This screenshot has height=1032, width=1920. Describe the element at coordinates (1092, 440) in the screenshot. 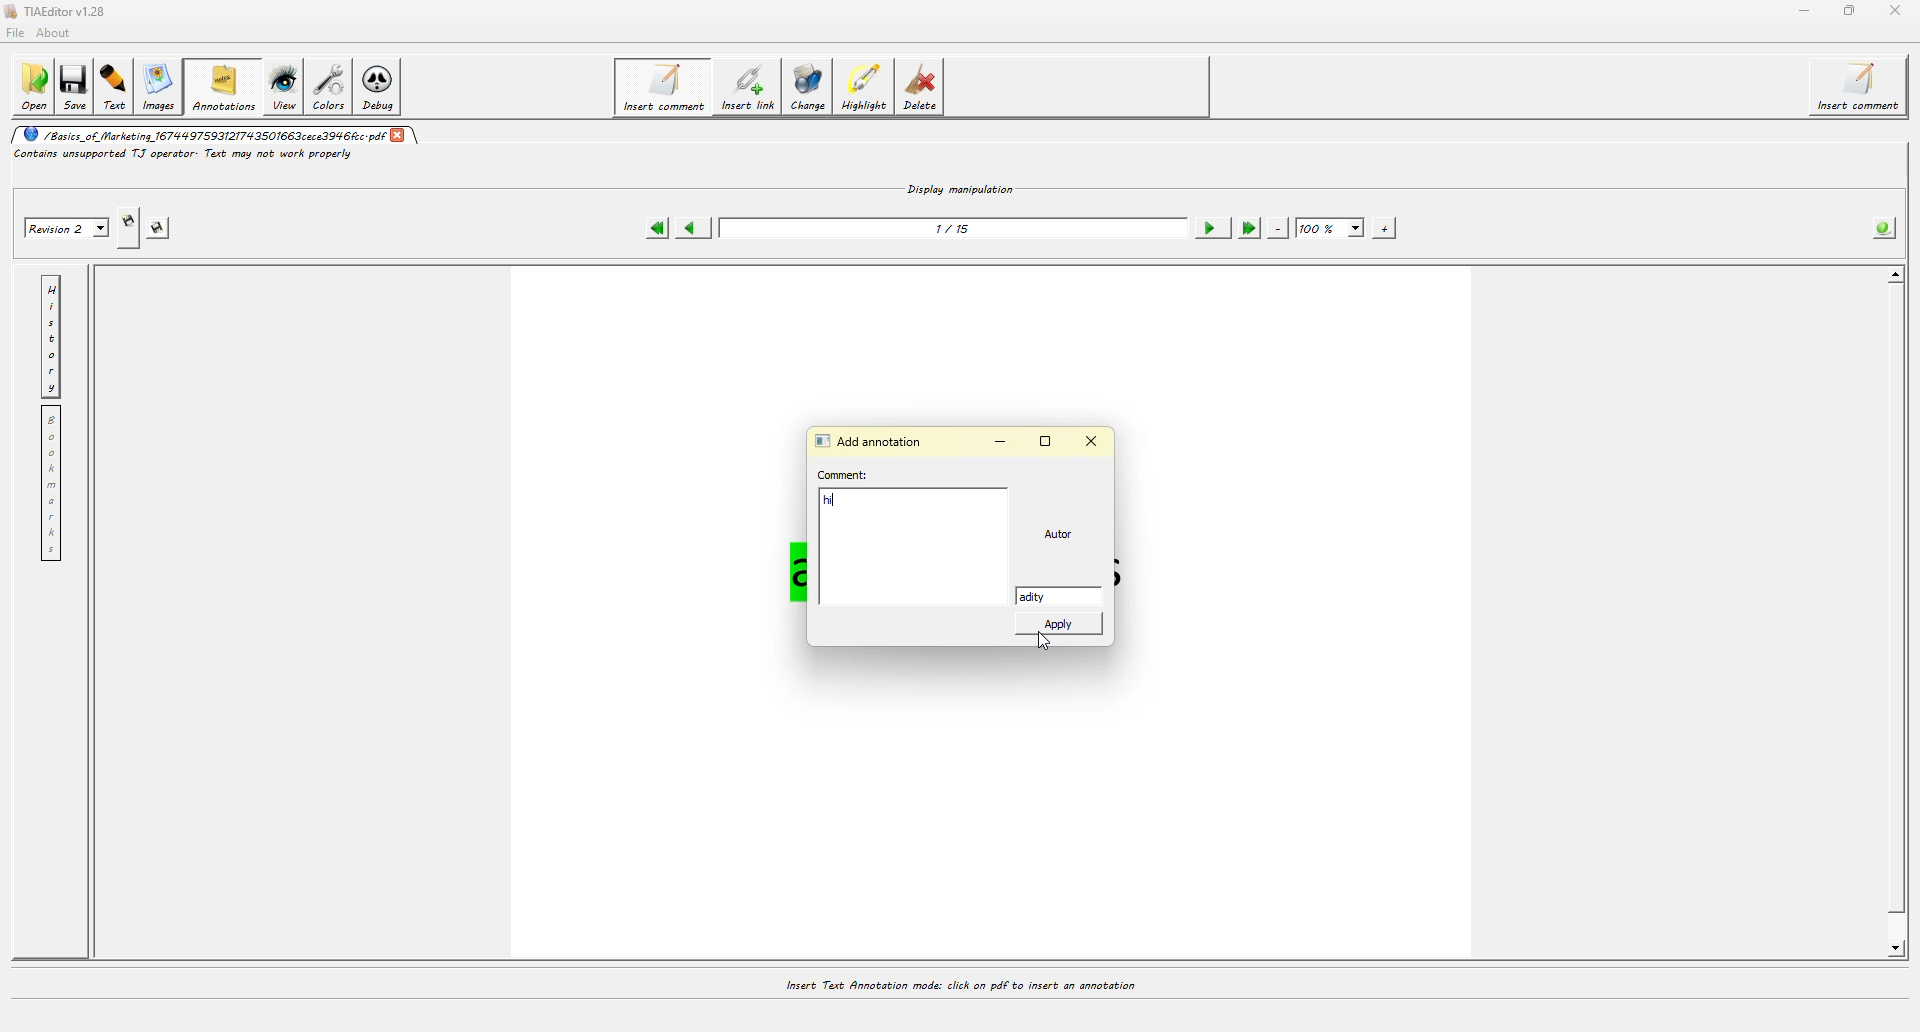

I see `close` at that location.